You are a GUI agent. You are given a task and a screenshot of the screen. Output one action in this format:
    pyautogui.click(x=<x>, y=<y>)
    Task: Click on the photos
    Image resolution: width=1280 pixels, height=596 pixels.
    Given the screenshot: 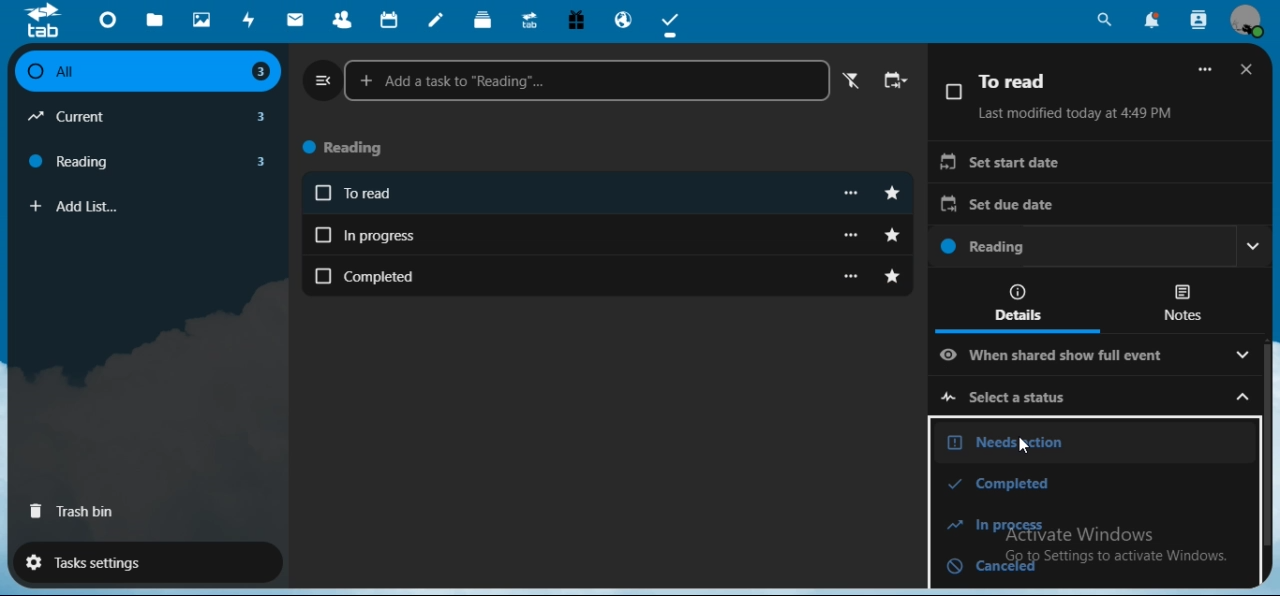 What is the action you would take?
    pyautogui.click(x=202, y=19)
    